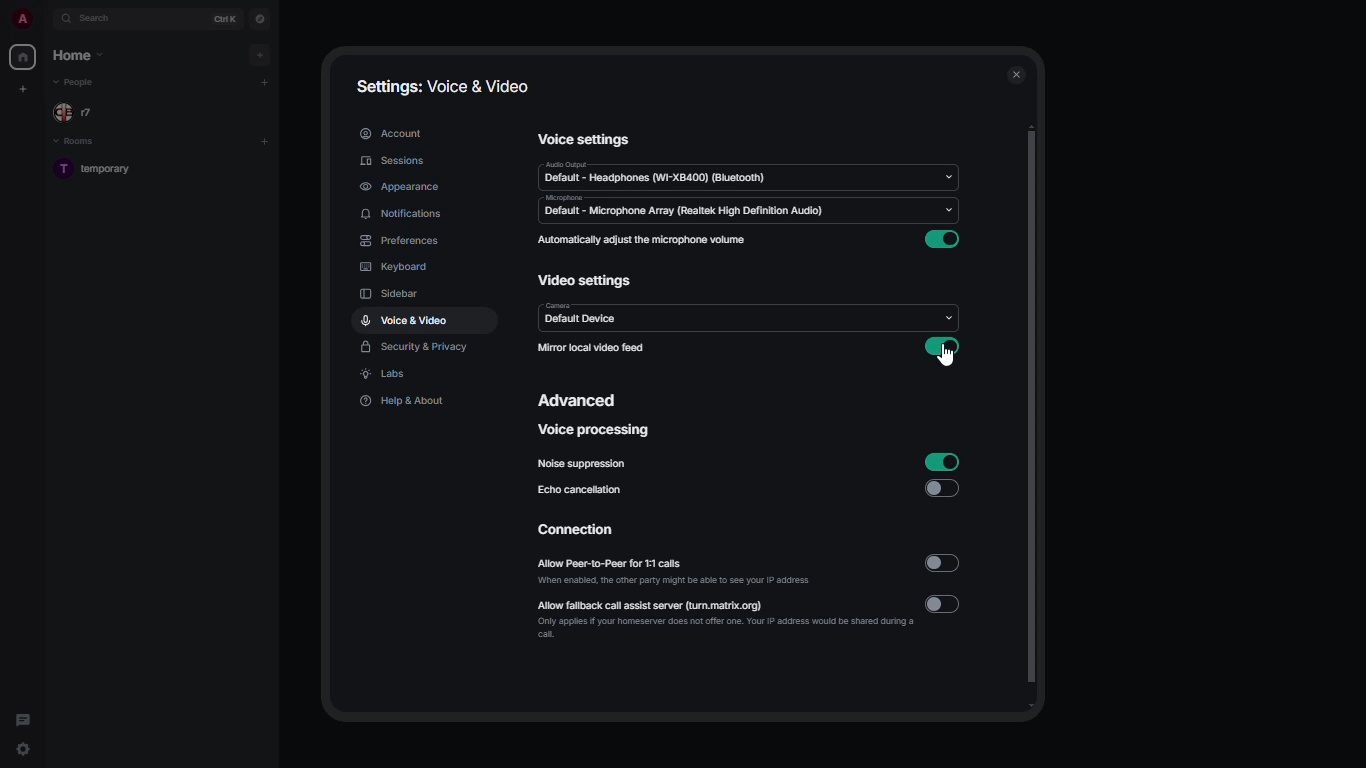 The width and height of the screenshot is (1366, 768). Describe the element at coordinates (46, 19) in the screenshot. I see `expand` at that location.